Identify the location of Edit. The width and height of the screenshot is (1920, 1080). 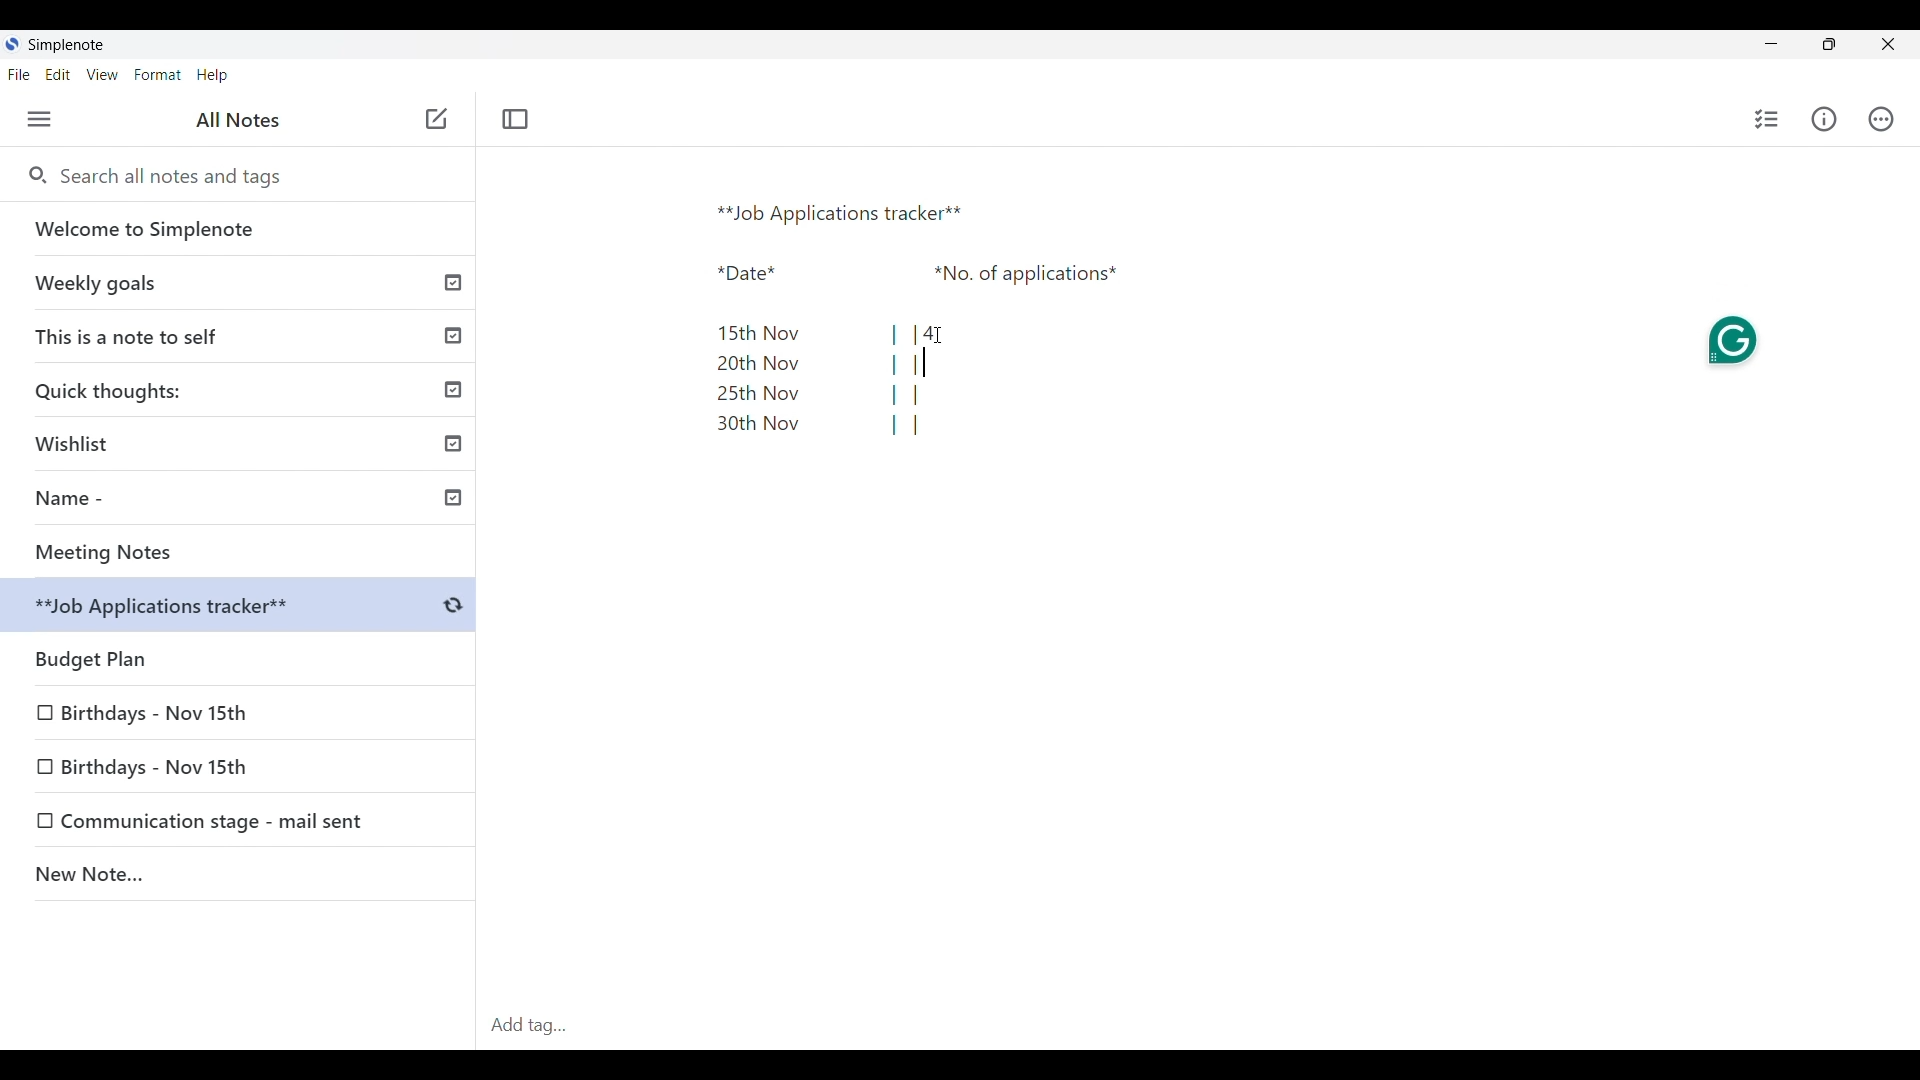
(58, 74).